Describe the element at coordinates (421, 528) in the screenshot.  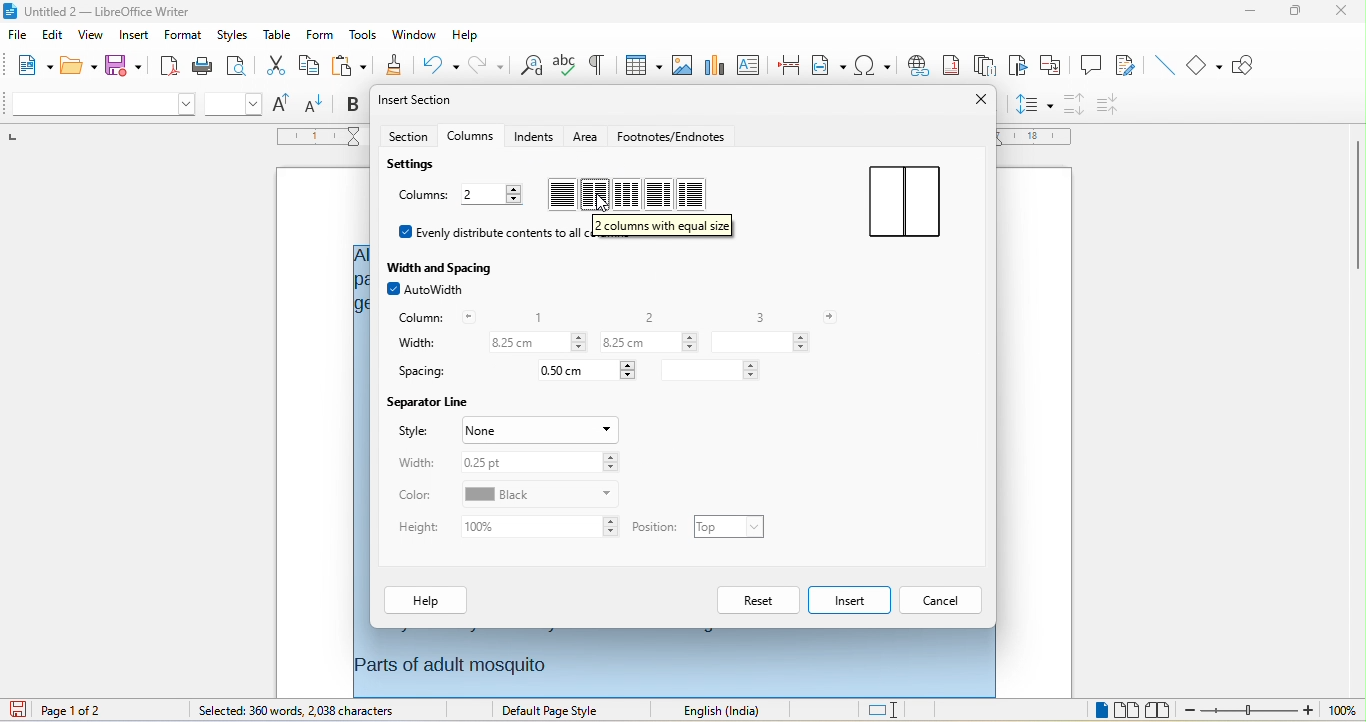
I see `height` at that location.